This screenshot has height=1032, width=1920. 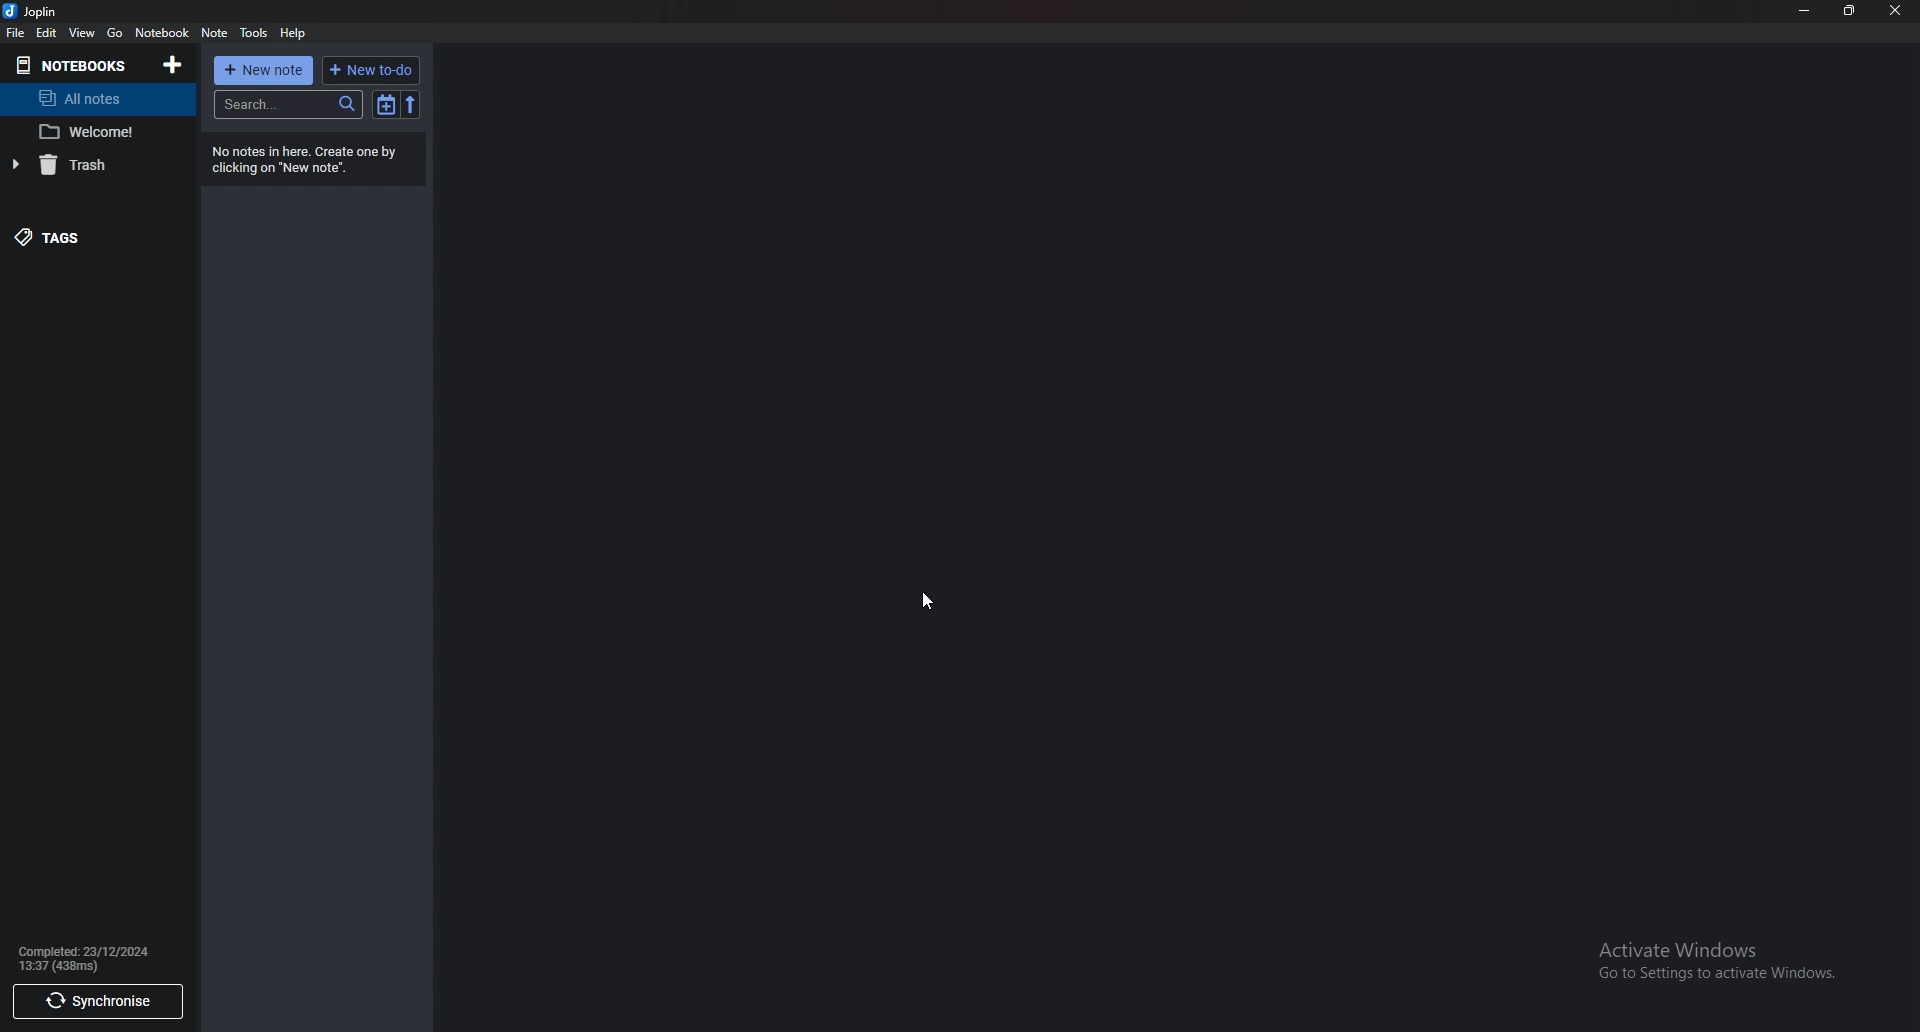 I want to click on View, so click(x=83, y=33).